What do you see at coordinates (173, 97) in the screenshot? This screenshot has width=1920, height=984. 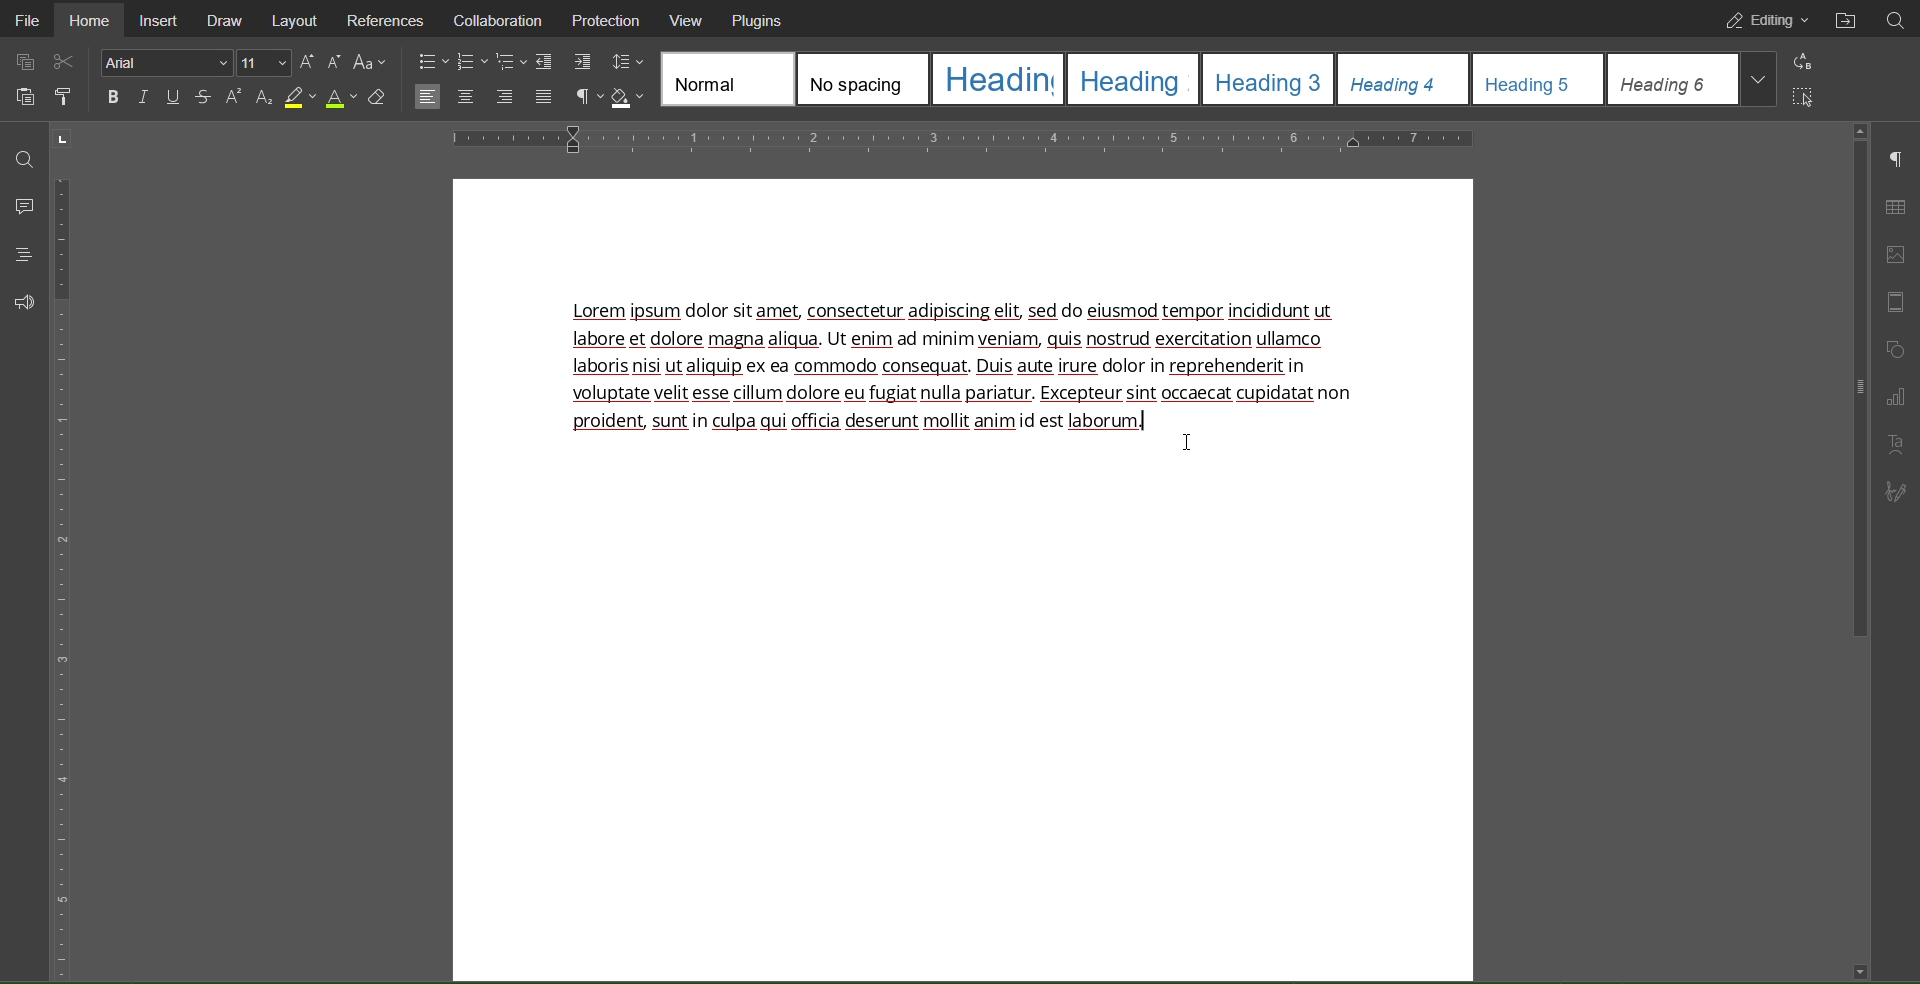 I see `Underline` at bounding box center [173, 97].